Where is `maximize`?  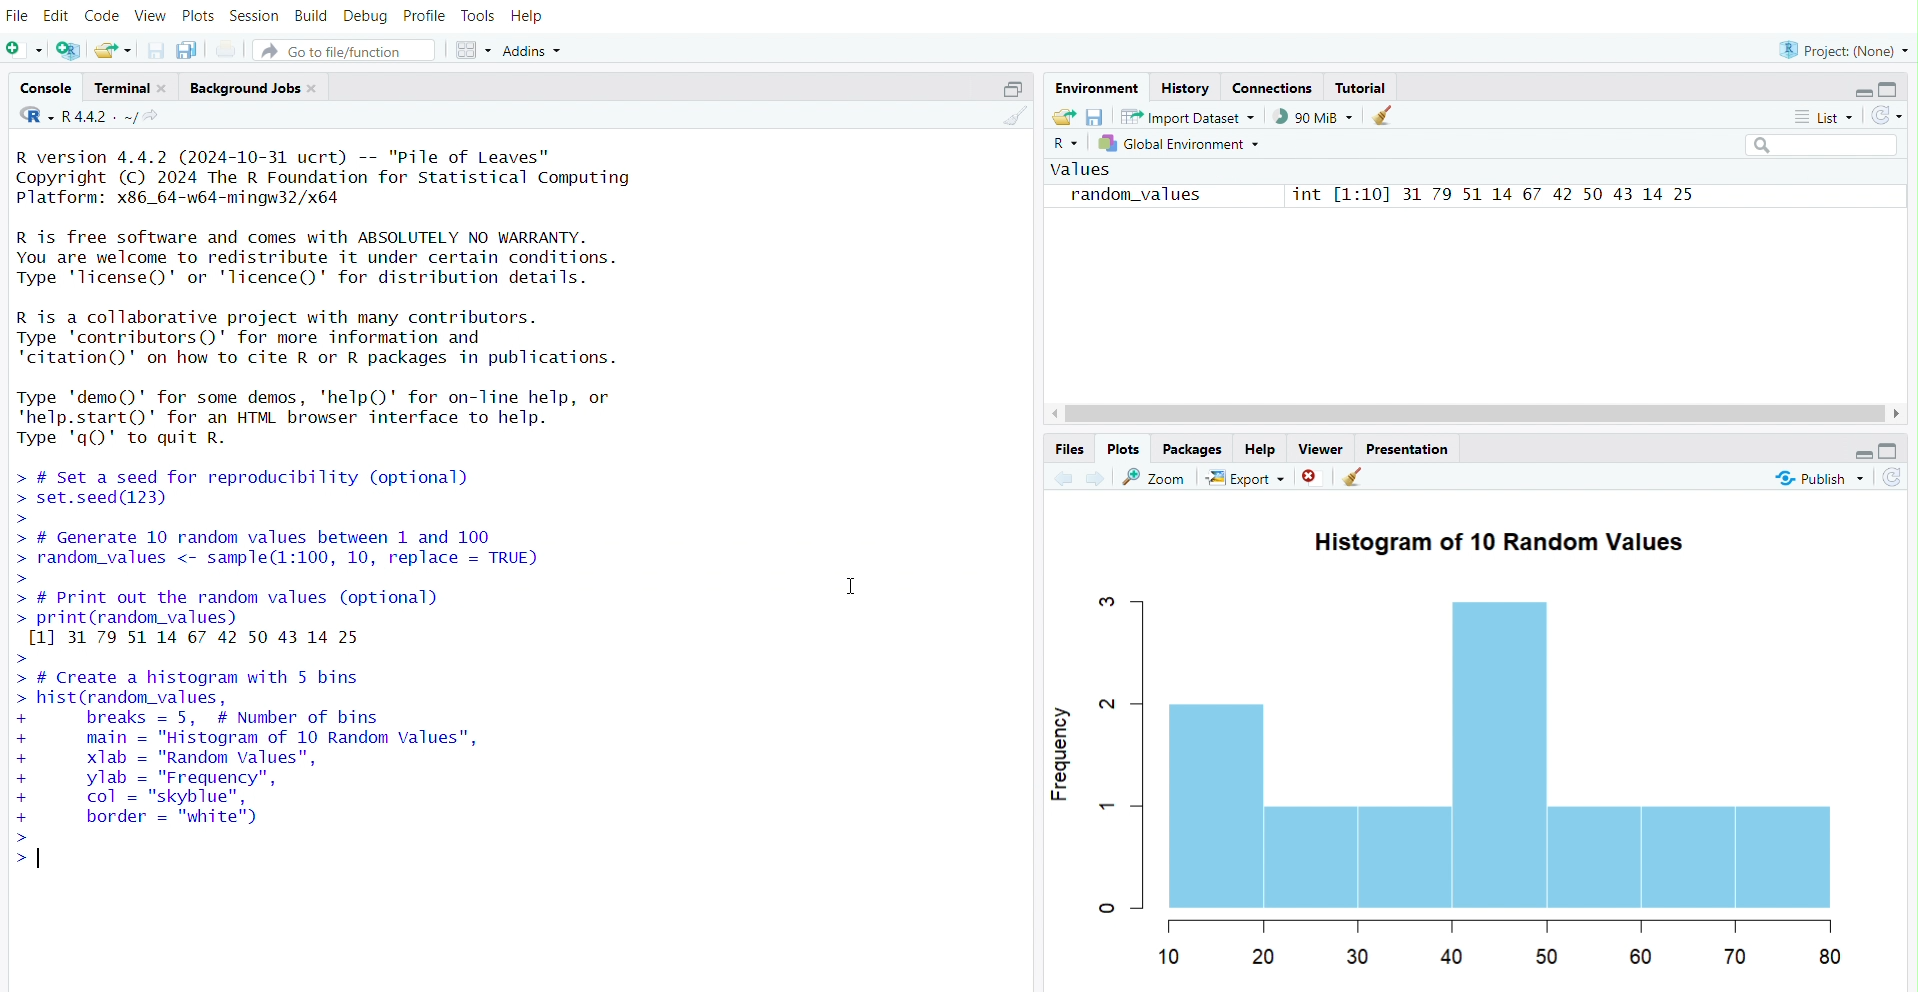 maximize is located at coordinates (1898, 87).